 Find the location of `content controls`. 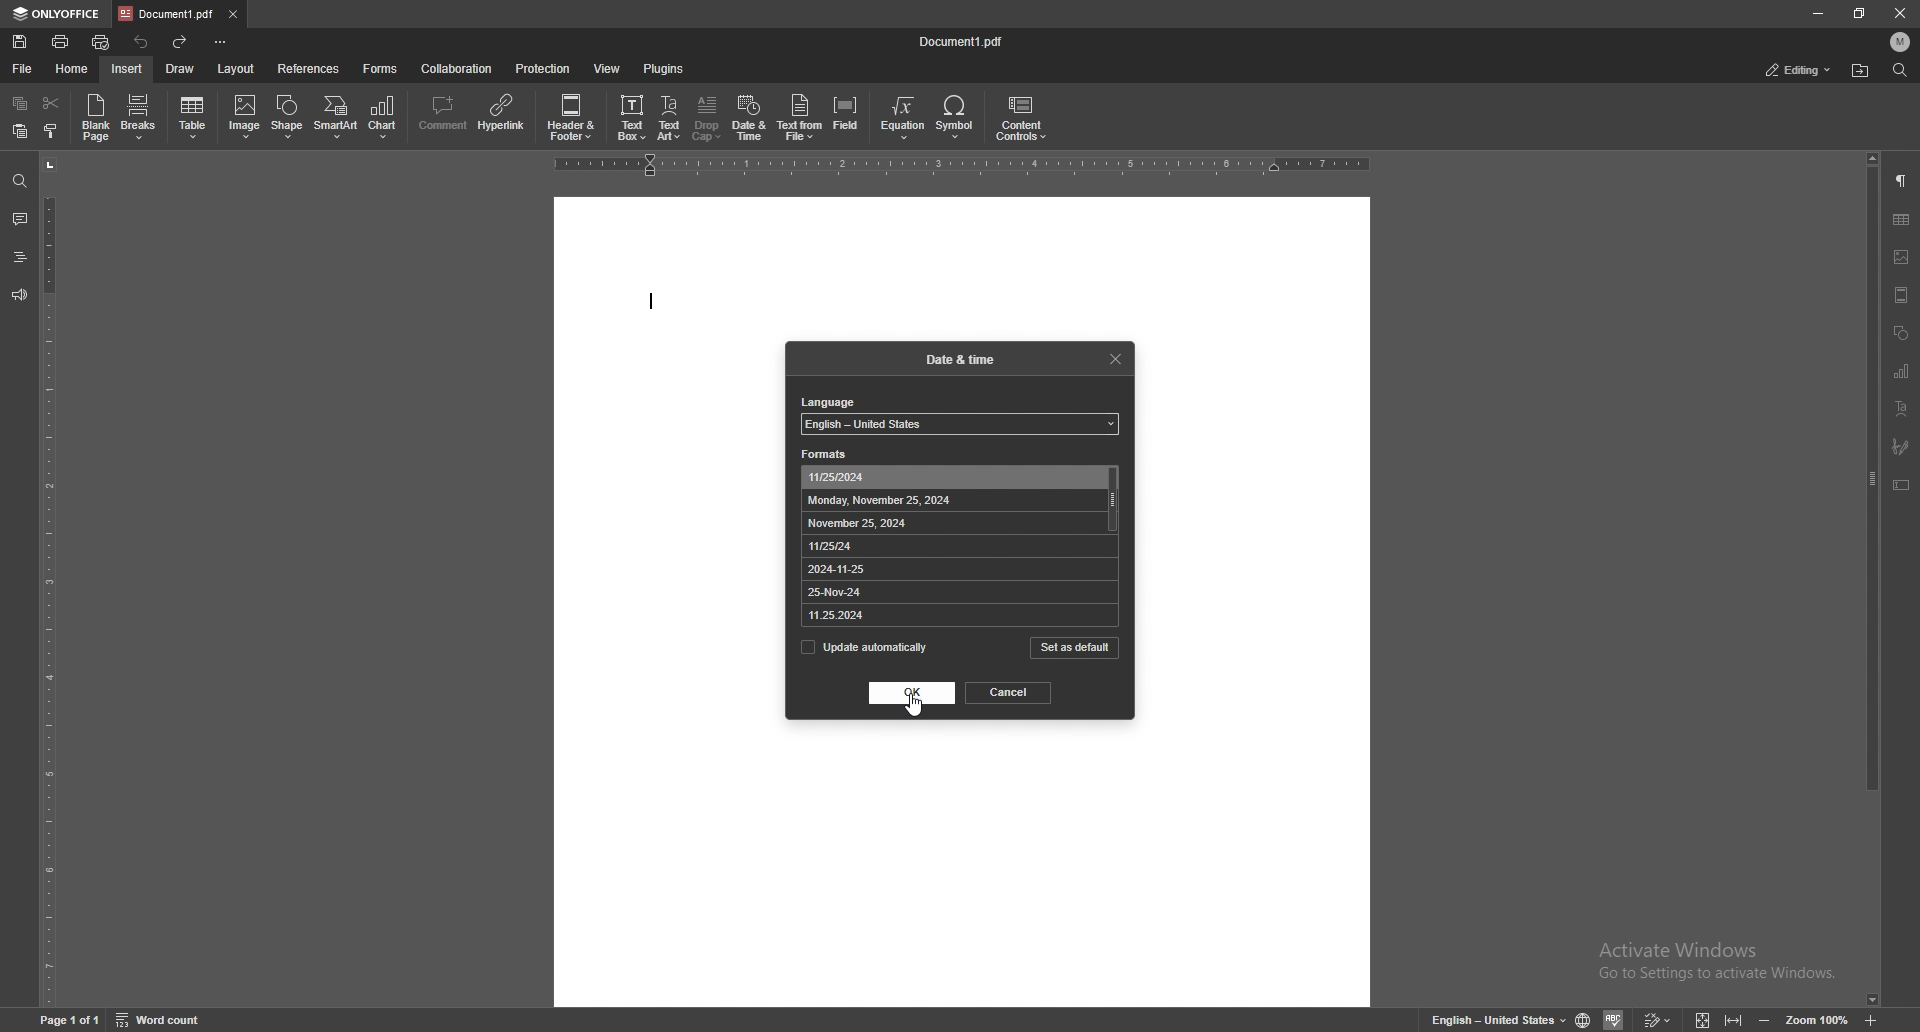

content controls is located at coordinates (1021, 118).